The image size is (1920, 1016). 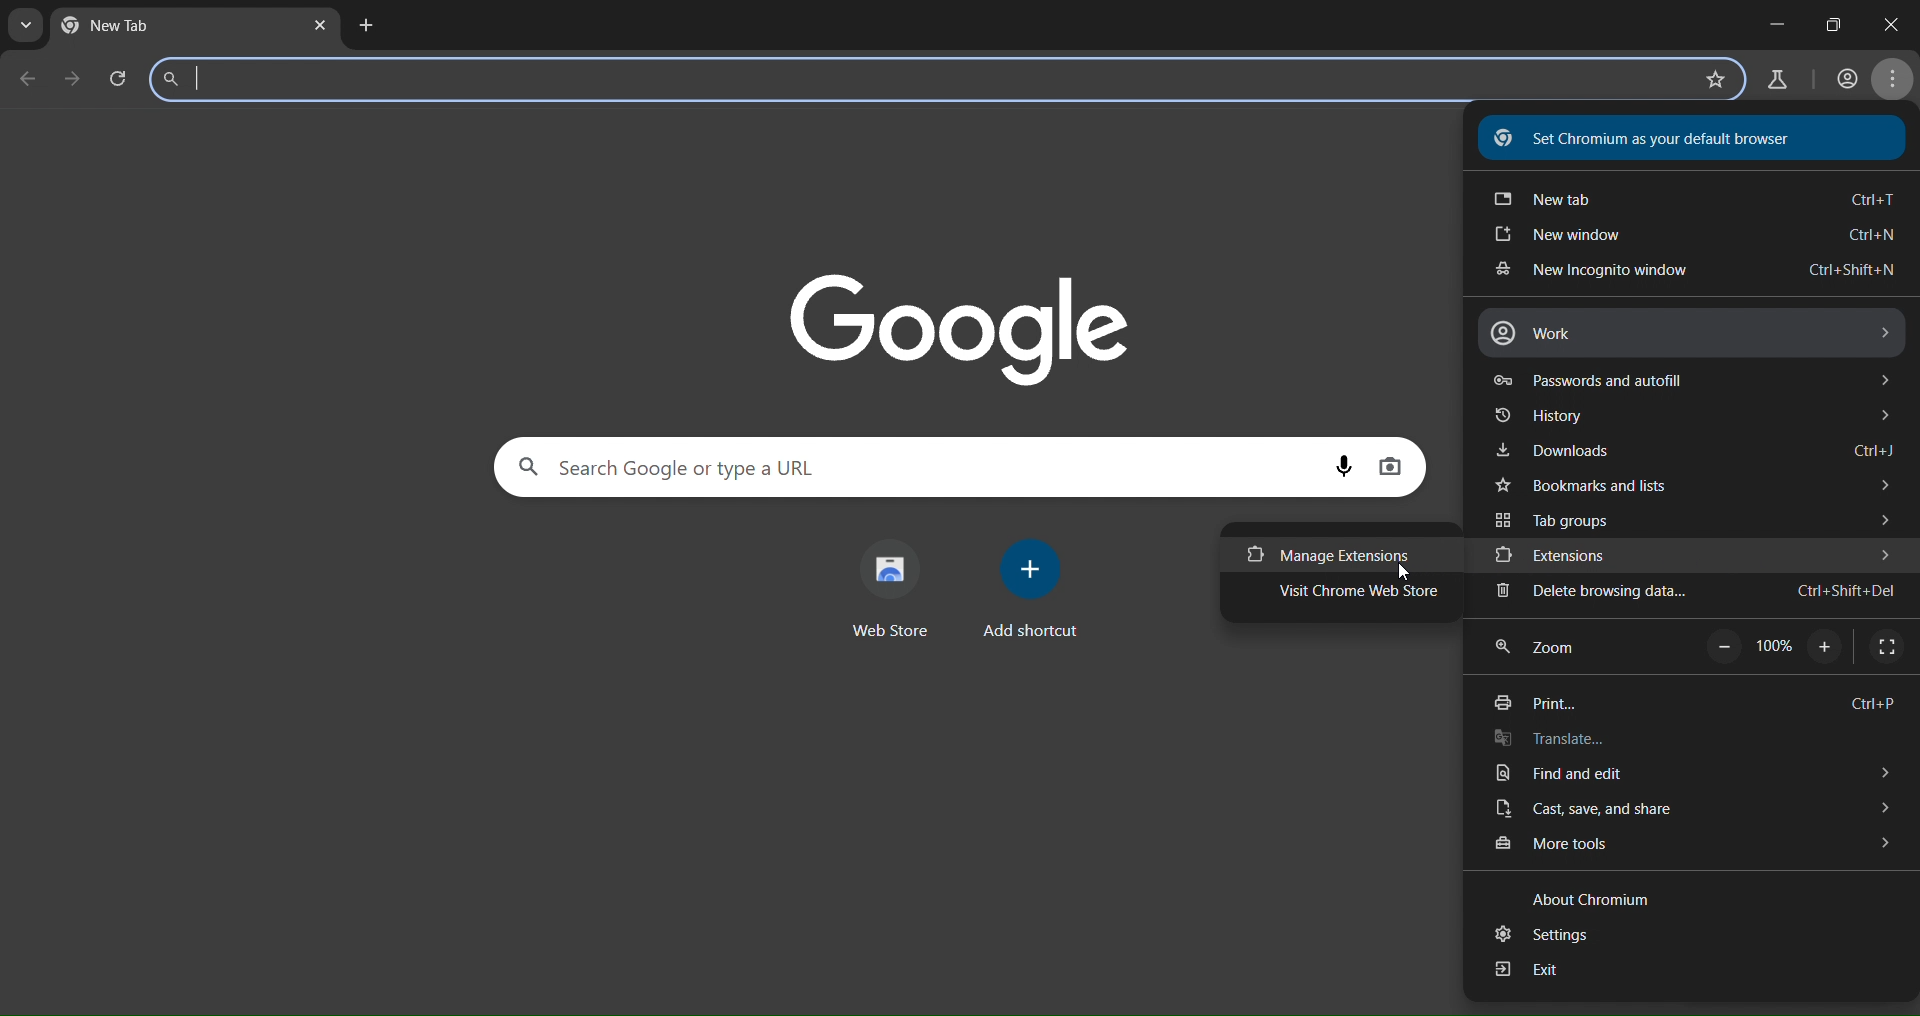 What do you see at coordinates (139, 26) in the screenshot?
I see `current tab` at bounding box center [139, 26].